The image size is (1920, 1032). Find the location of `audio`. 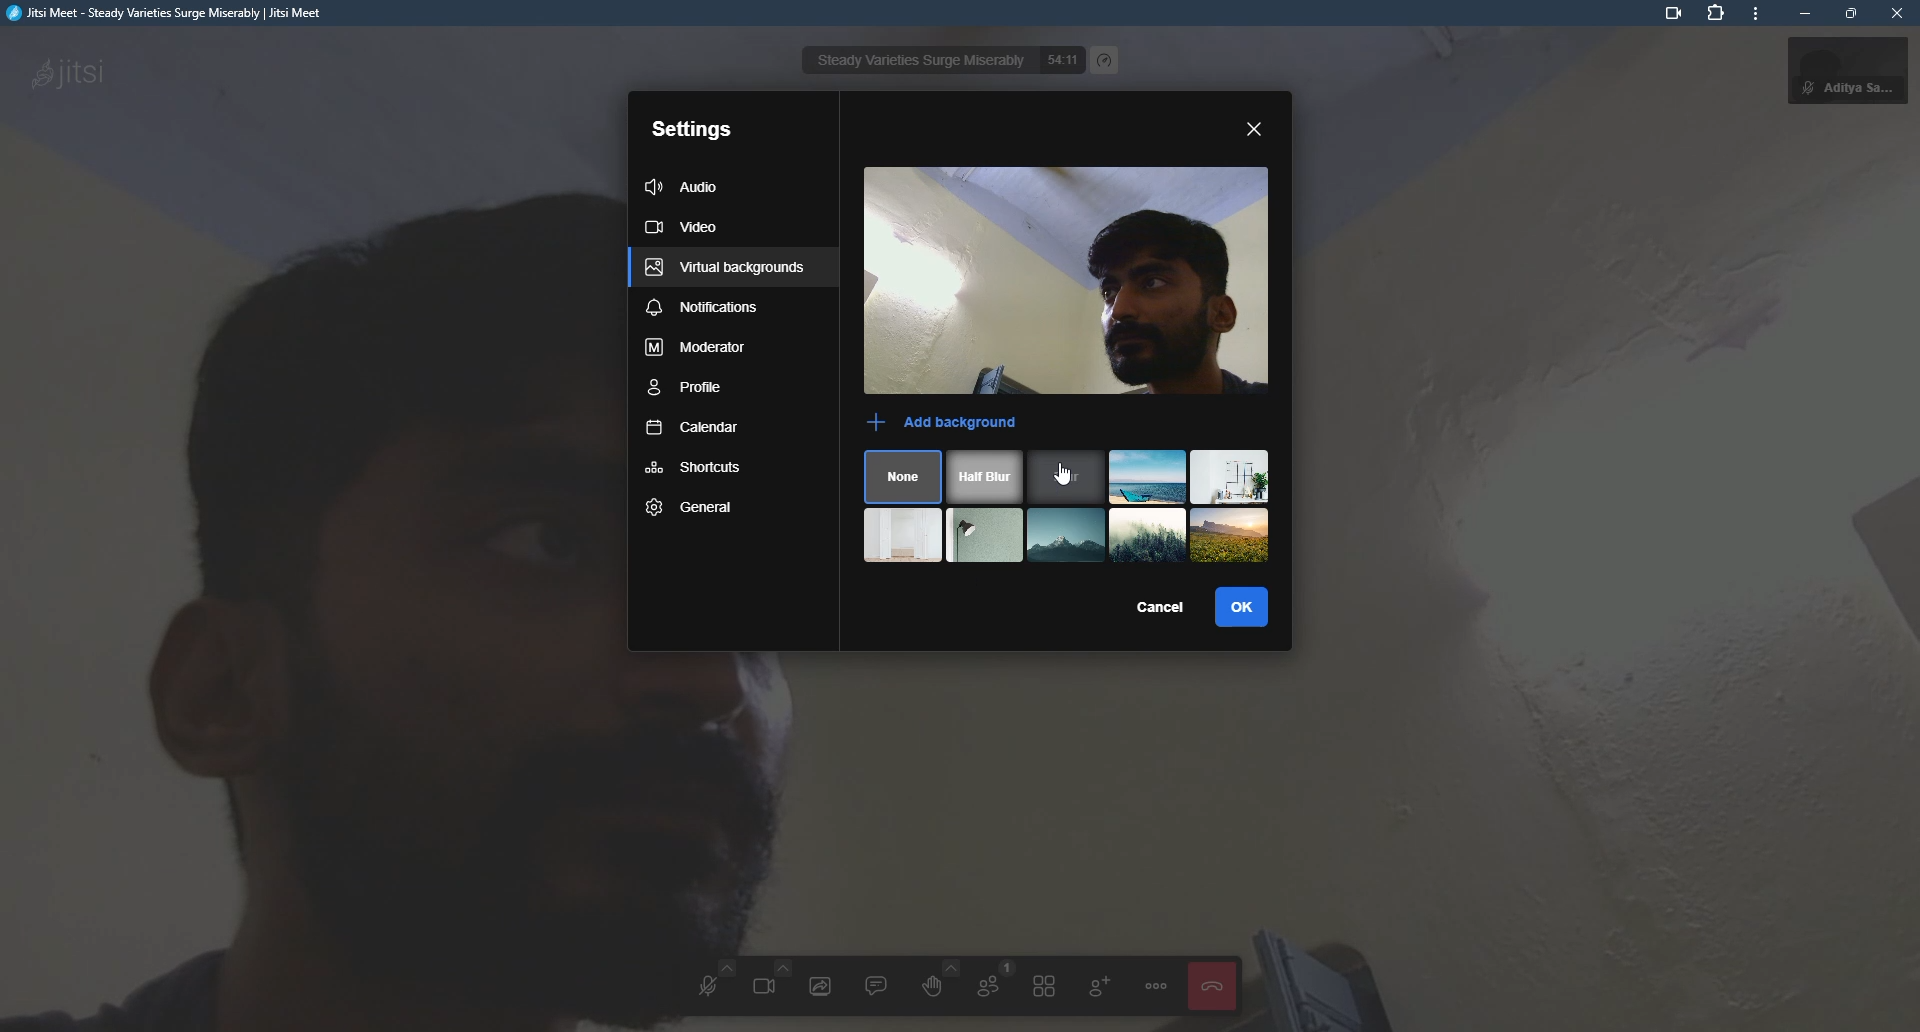

audio is located at coordinates (687, 184).